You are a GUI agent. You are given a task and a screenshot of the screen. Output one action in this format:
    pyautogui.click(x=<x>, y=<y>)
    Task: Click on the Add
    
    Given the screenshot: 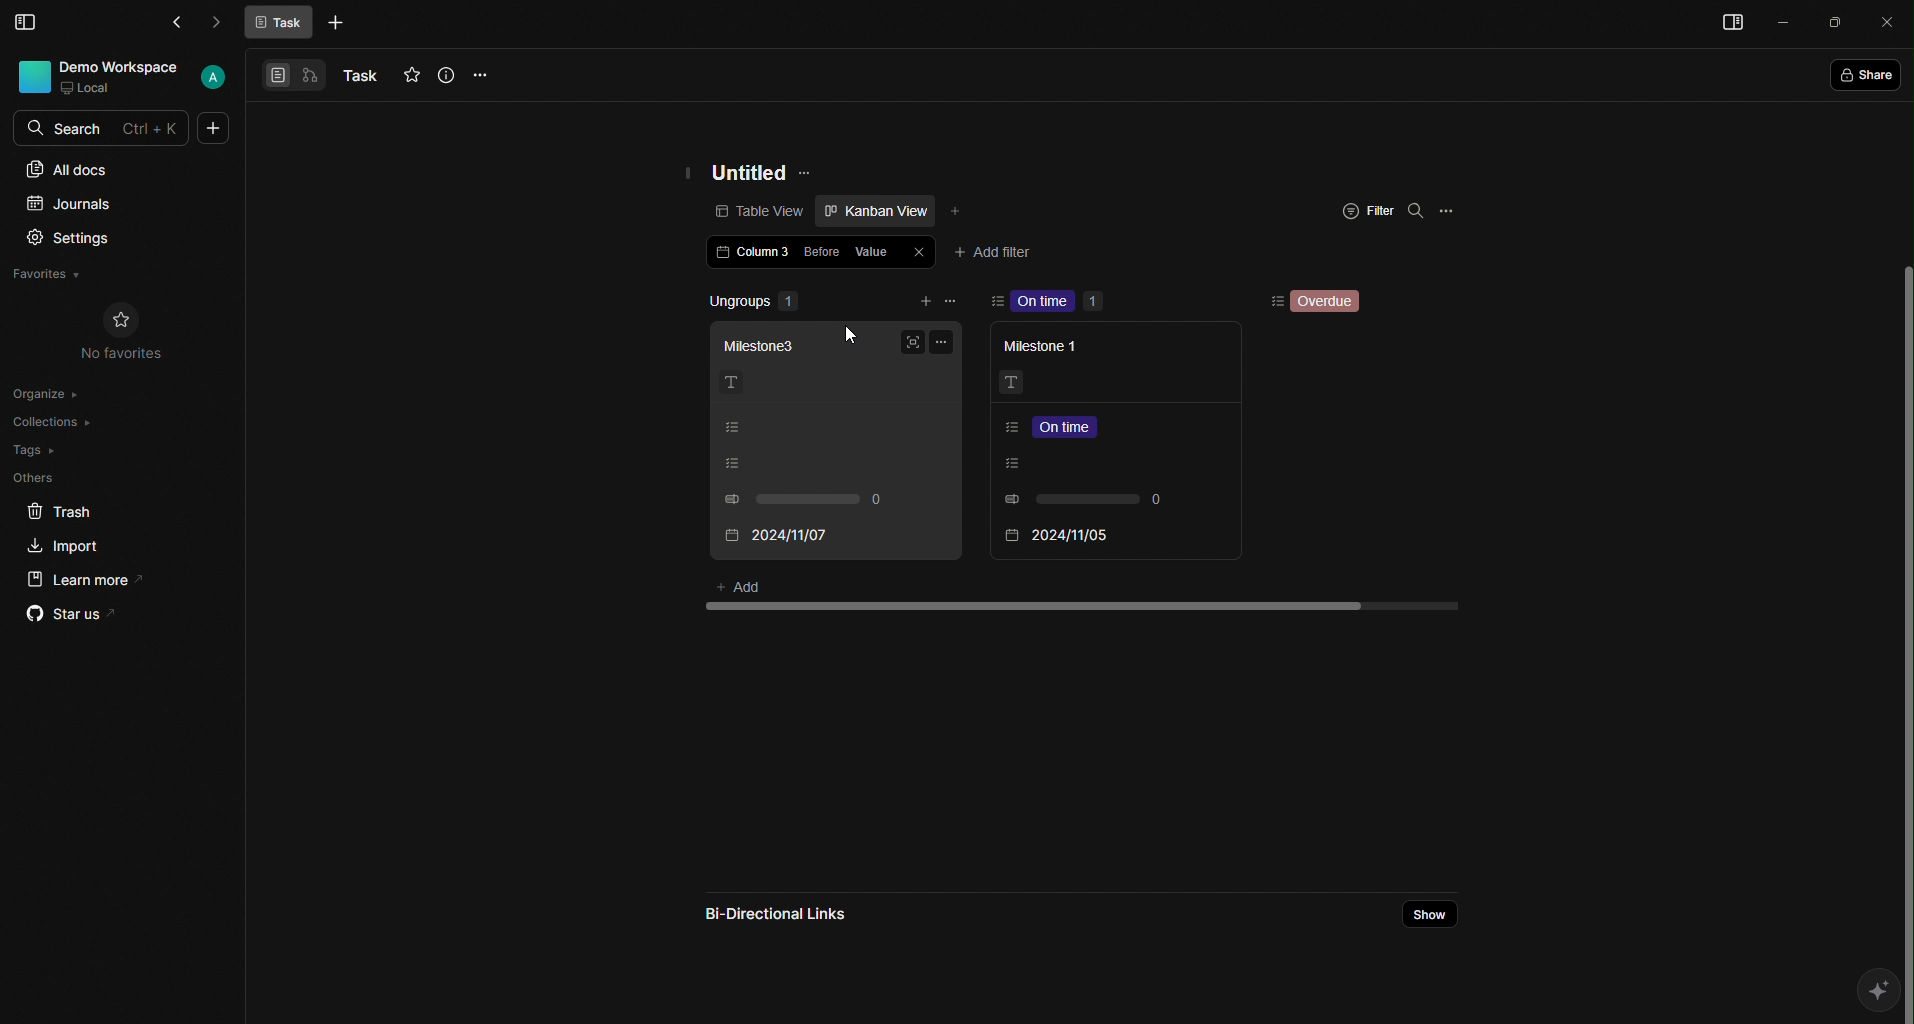 What is the action you would take?
    pyautogui.click(x=751, y=586)
    